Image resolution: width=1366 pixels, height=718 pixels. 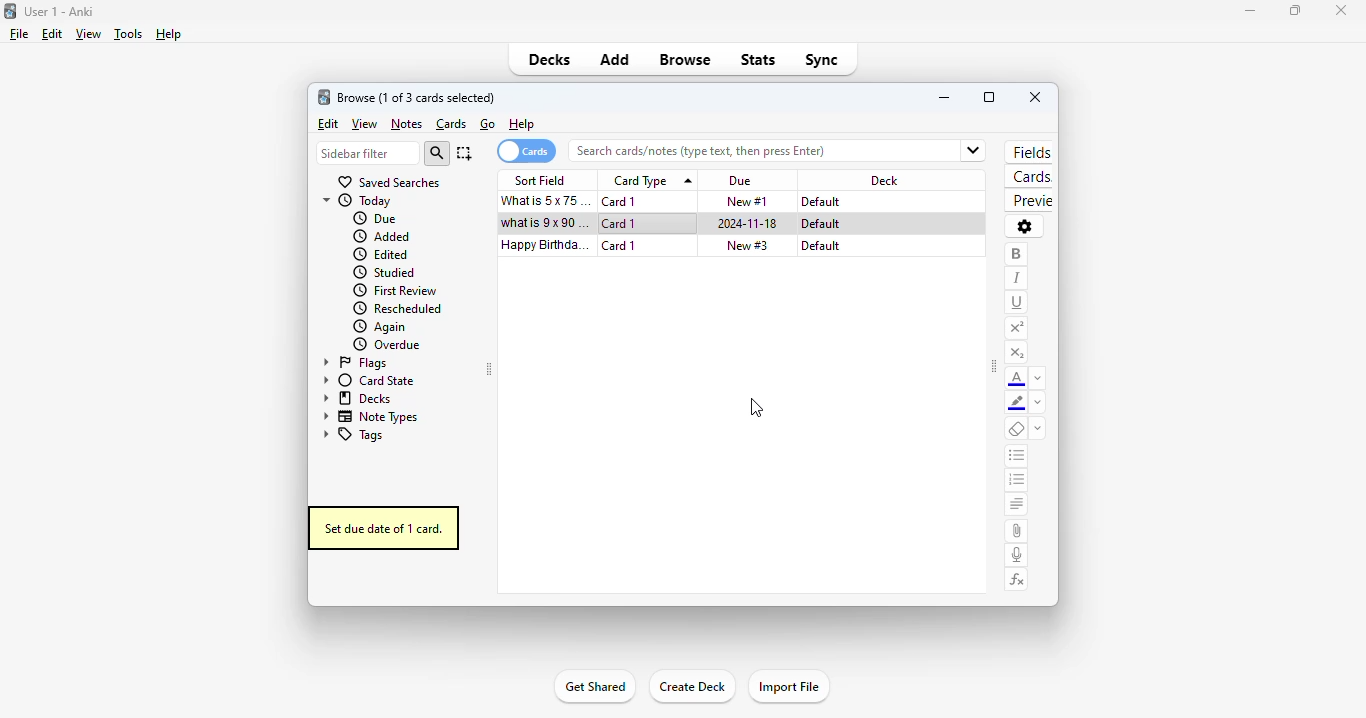 I want to click on tags, so click(x=352, y=435).